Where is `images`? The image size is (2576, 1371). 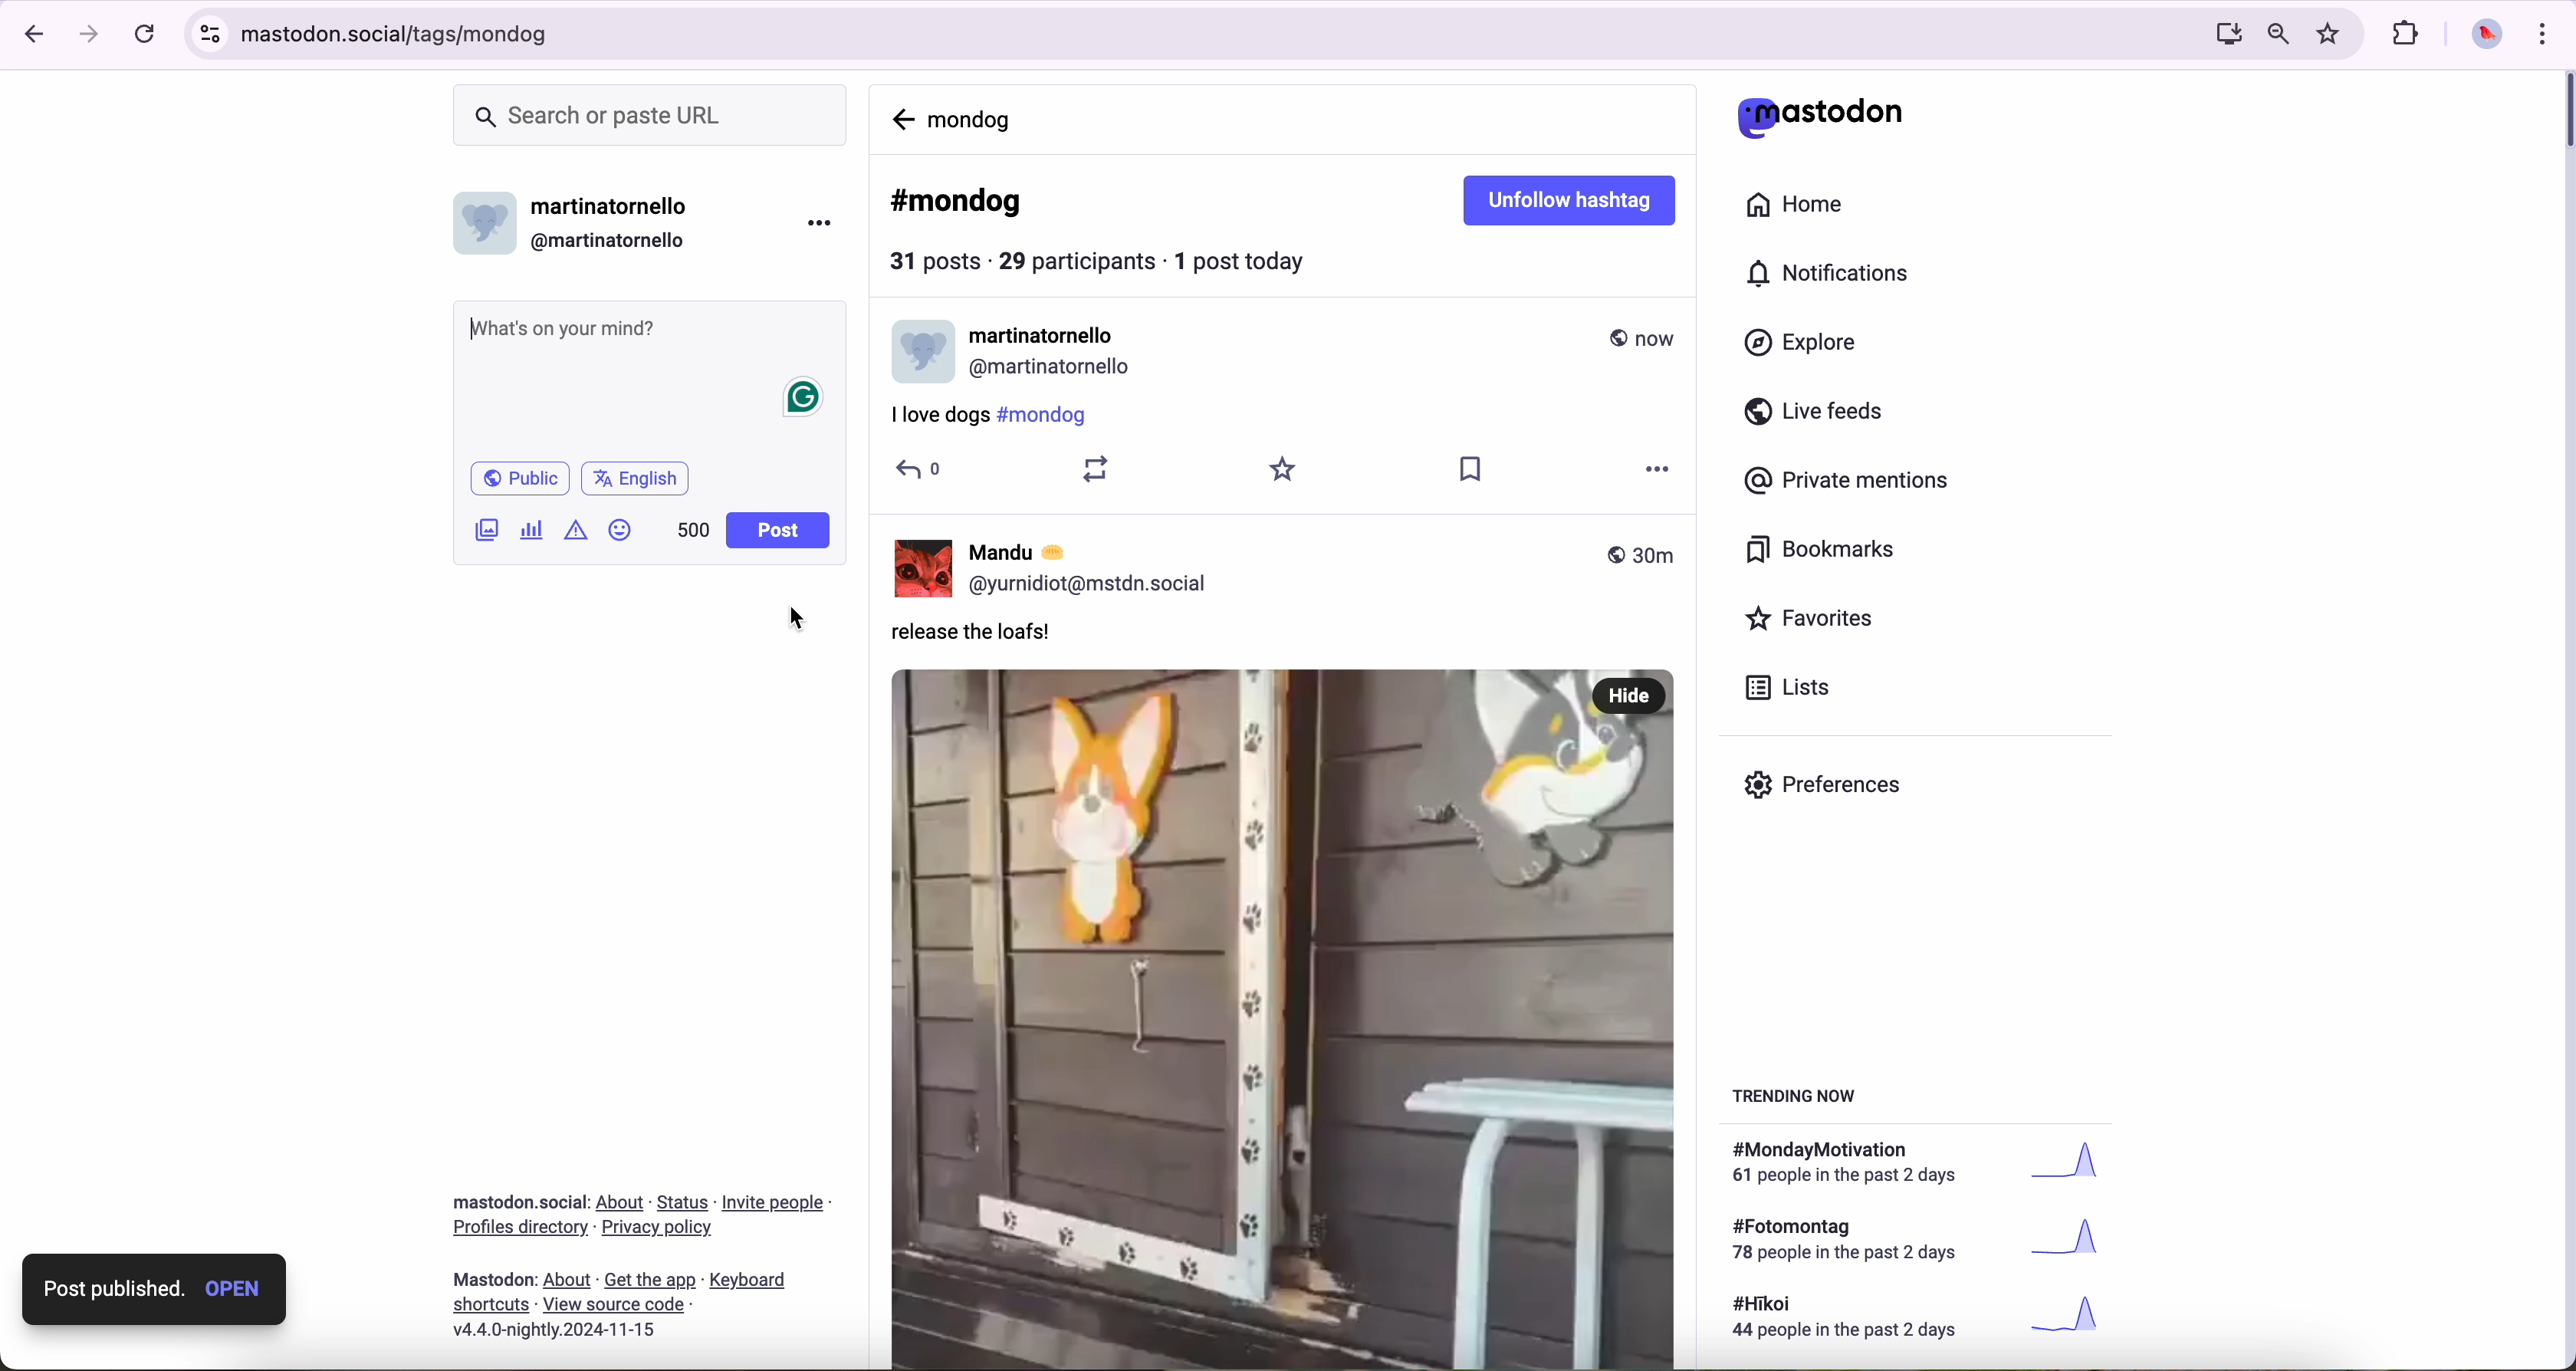
images is located at coordinates (488, 532).